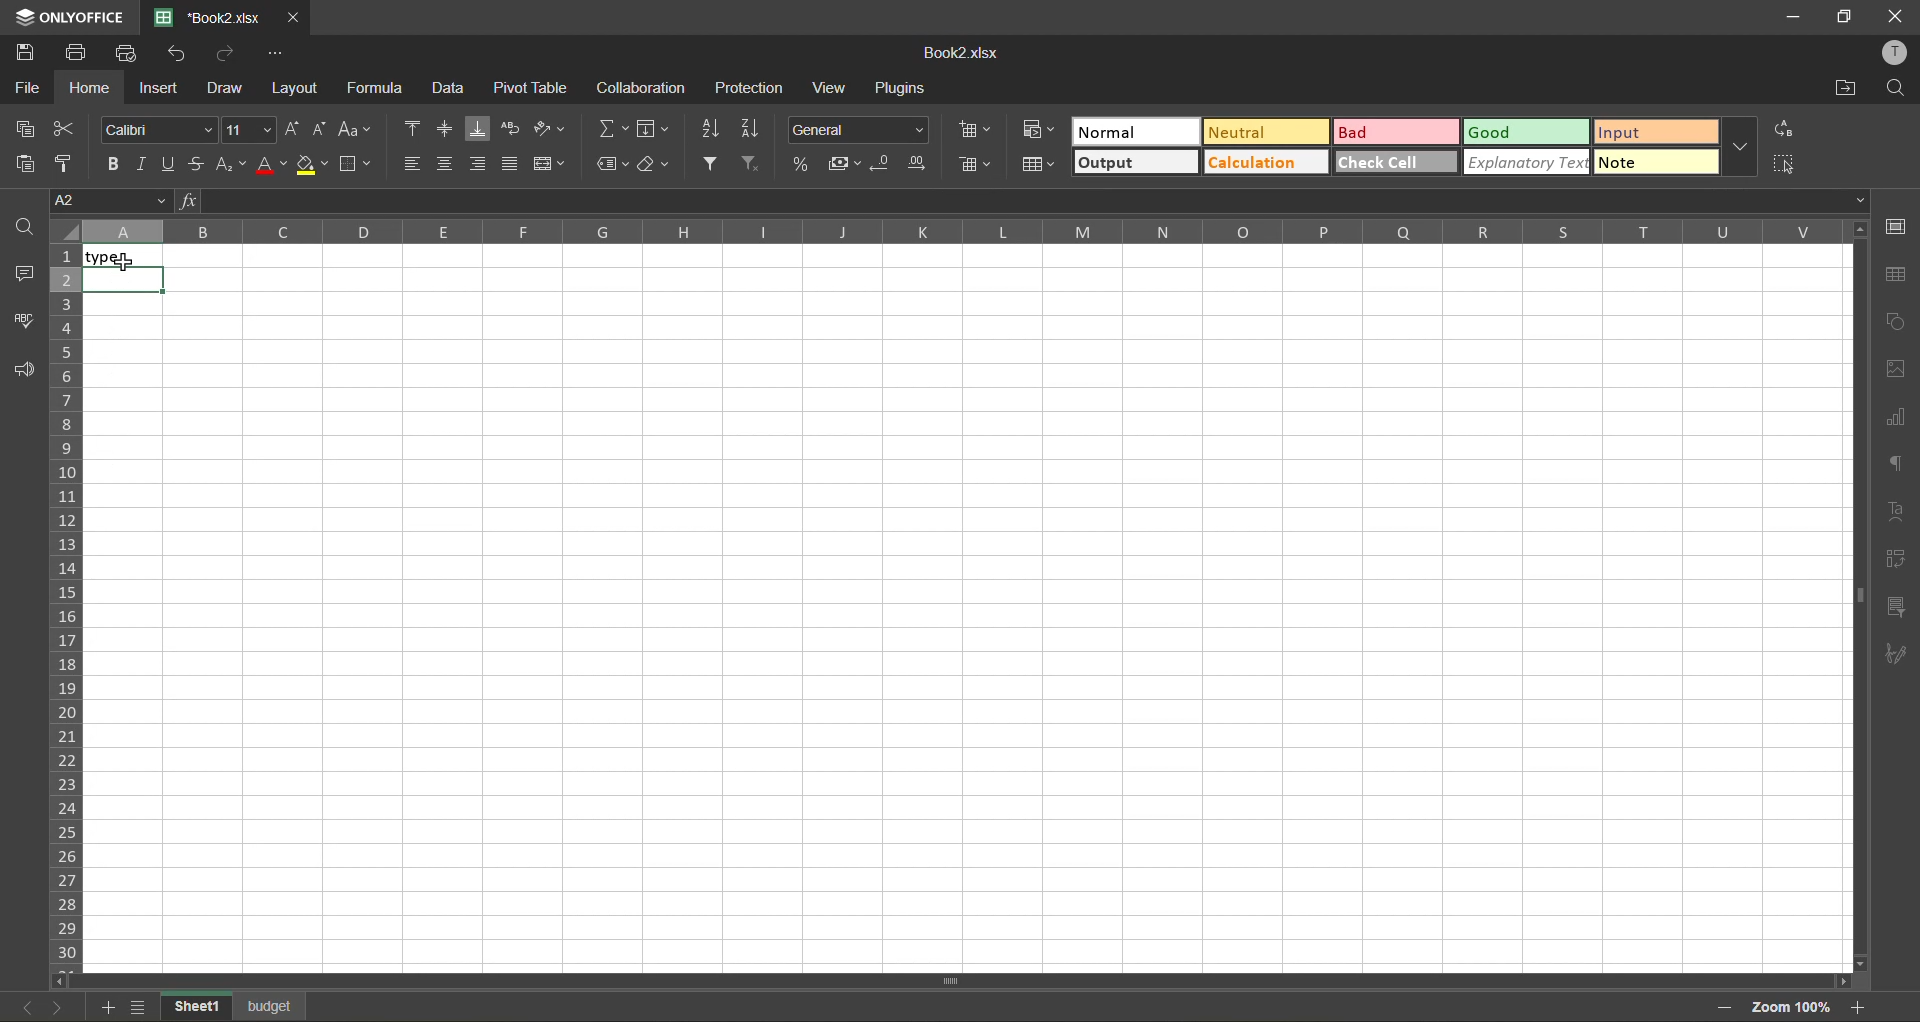  I want to click on view, so click(838, 88).